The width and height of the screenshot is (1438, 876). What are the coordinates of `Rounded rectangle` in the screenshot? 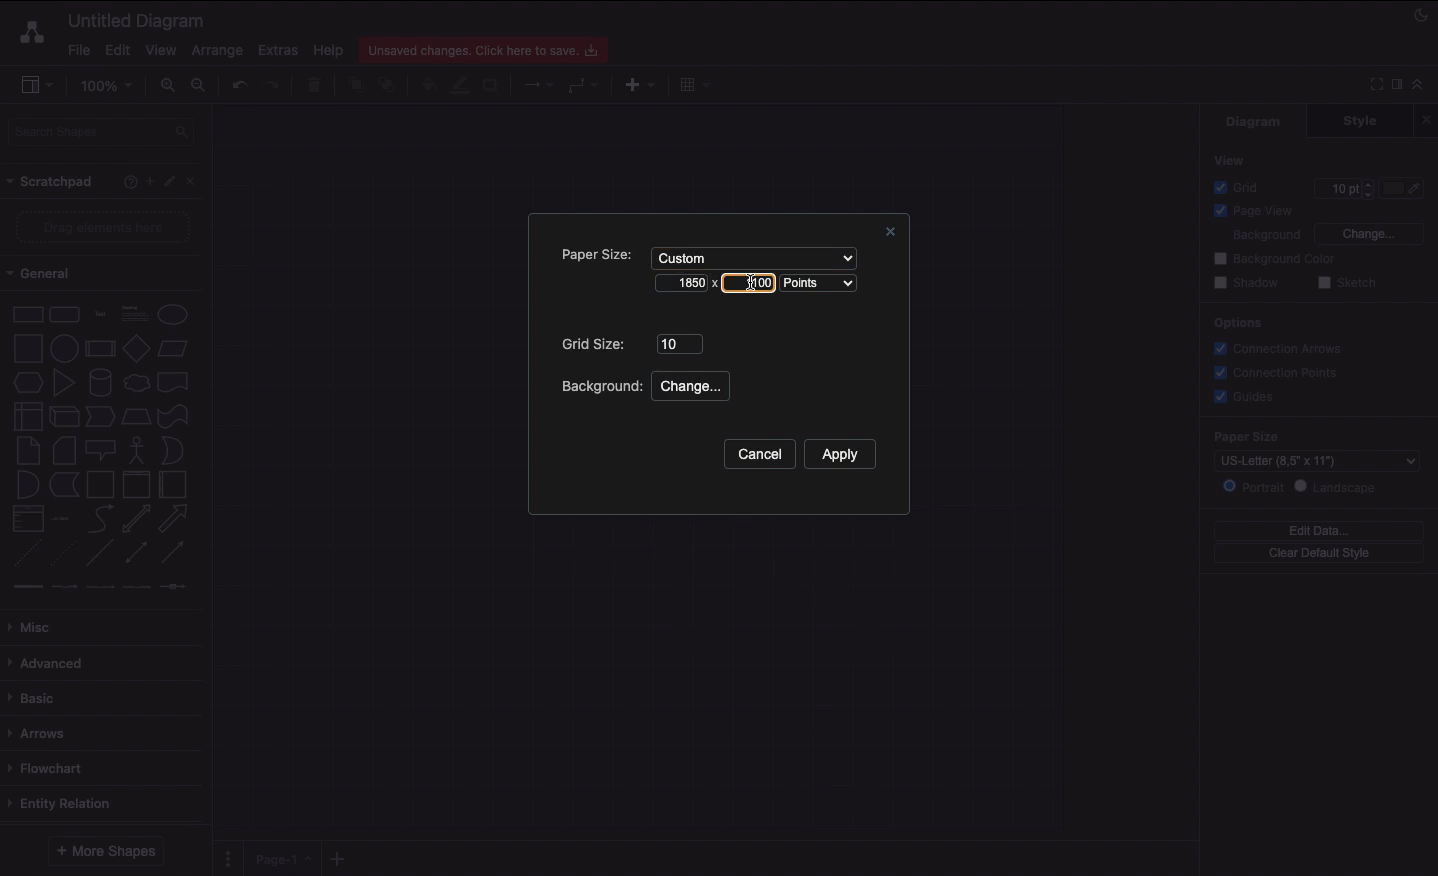 It's located at (65, 313).